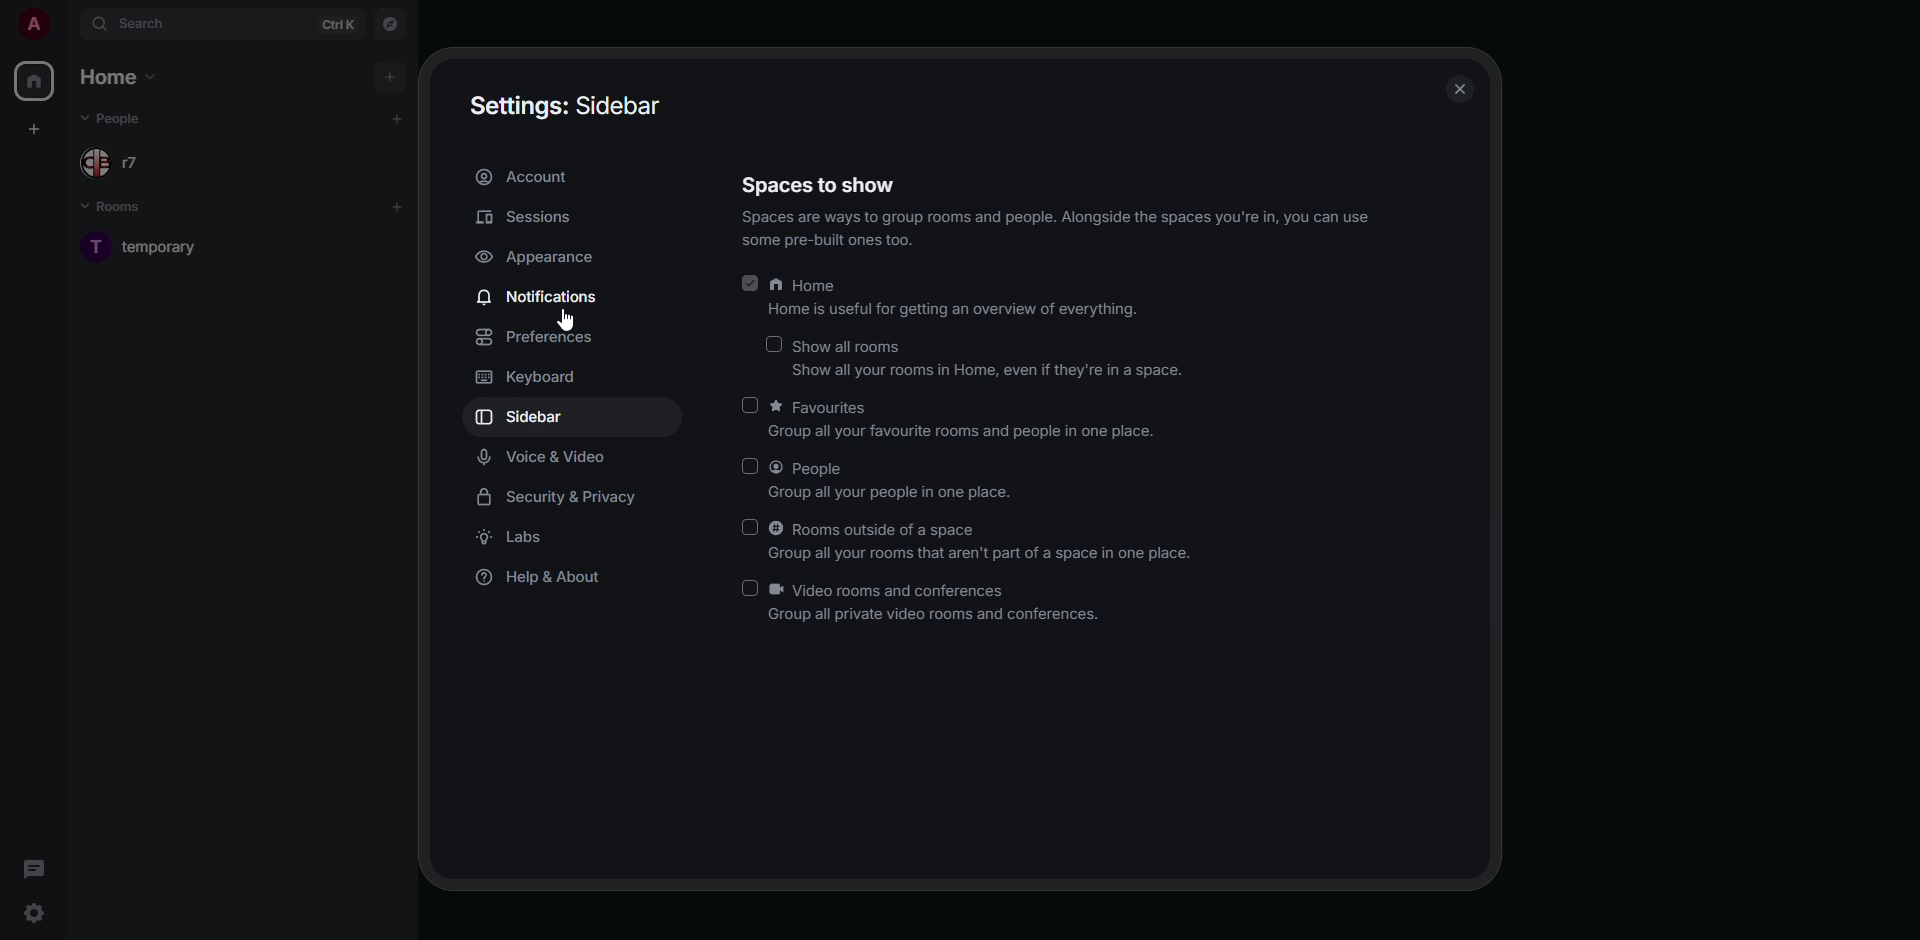 Image resolution: width=1920 pixels, height=940 pixels. Describe the element at coordinates (124, 209) in the screenshot. I see `rooms` at that location.